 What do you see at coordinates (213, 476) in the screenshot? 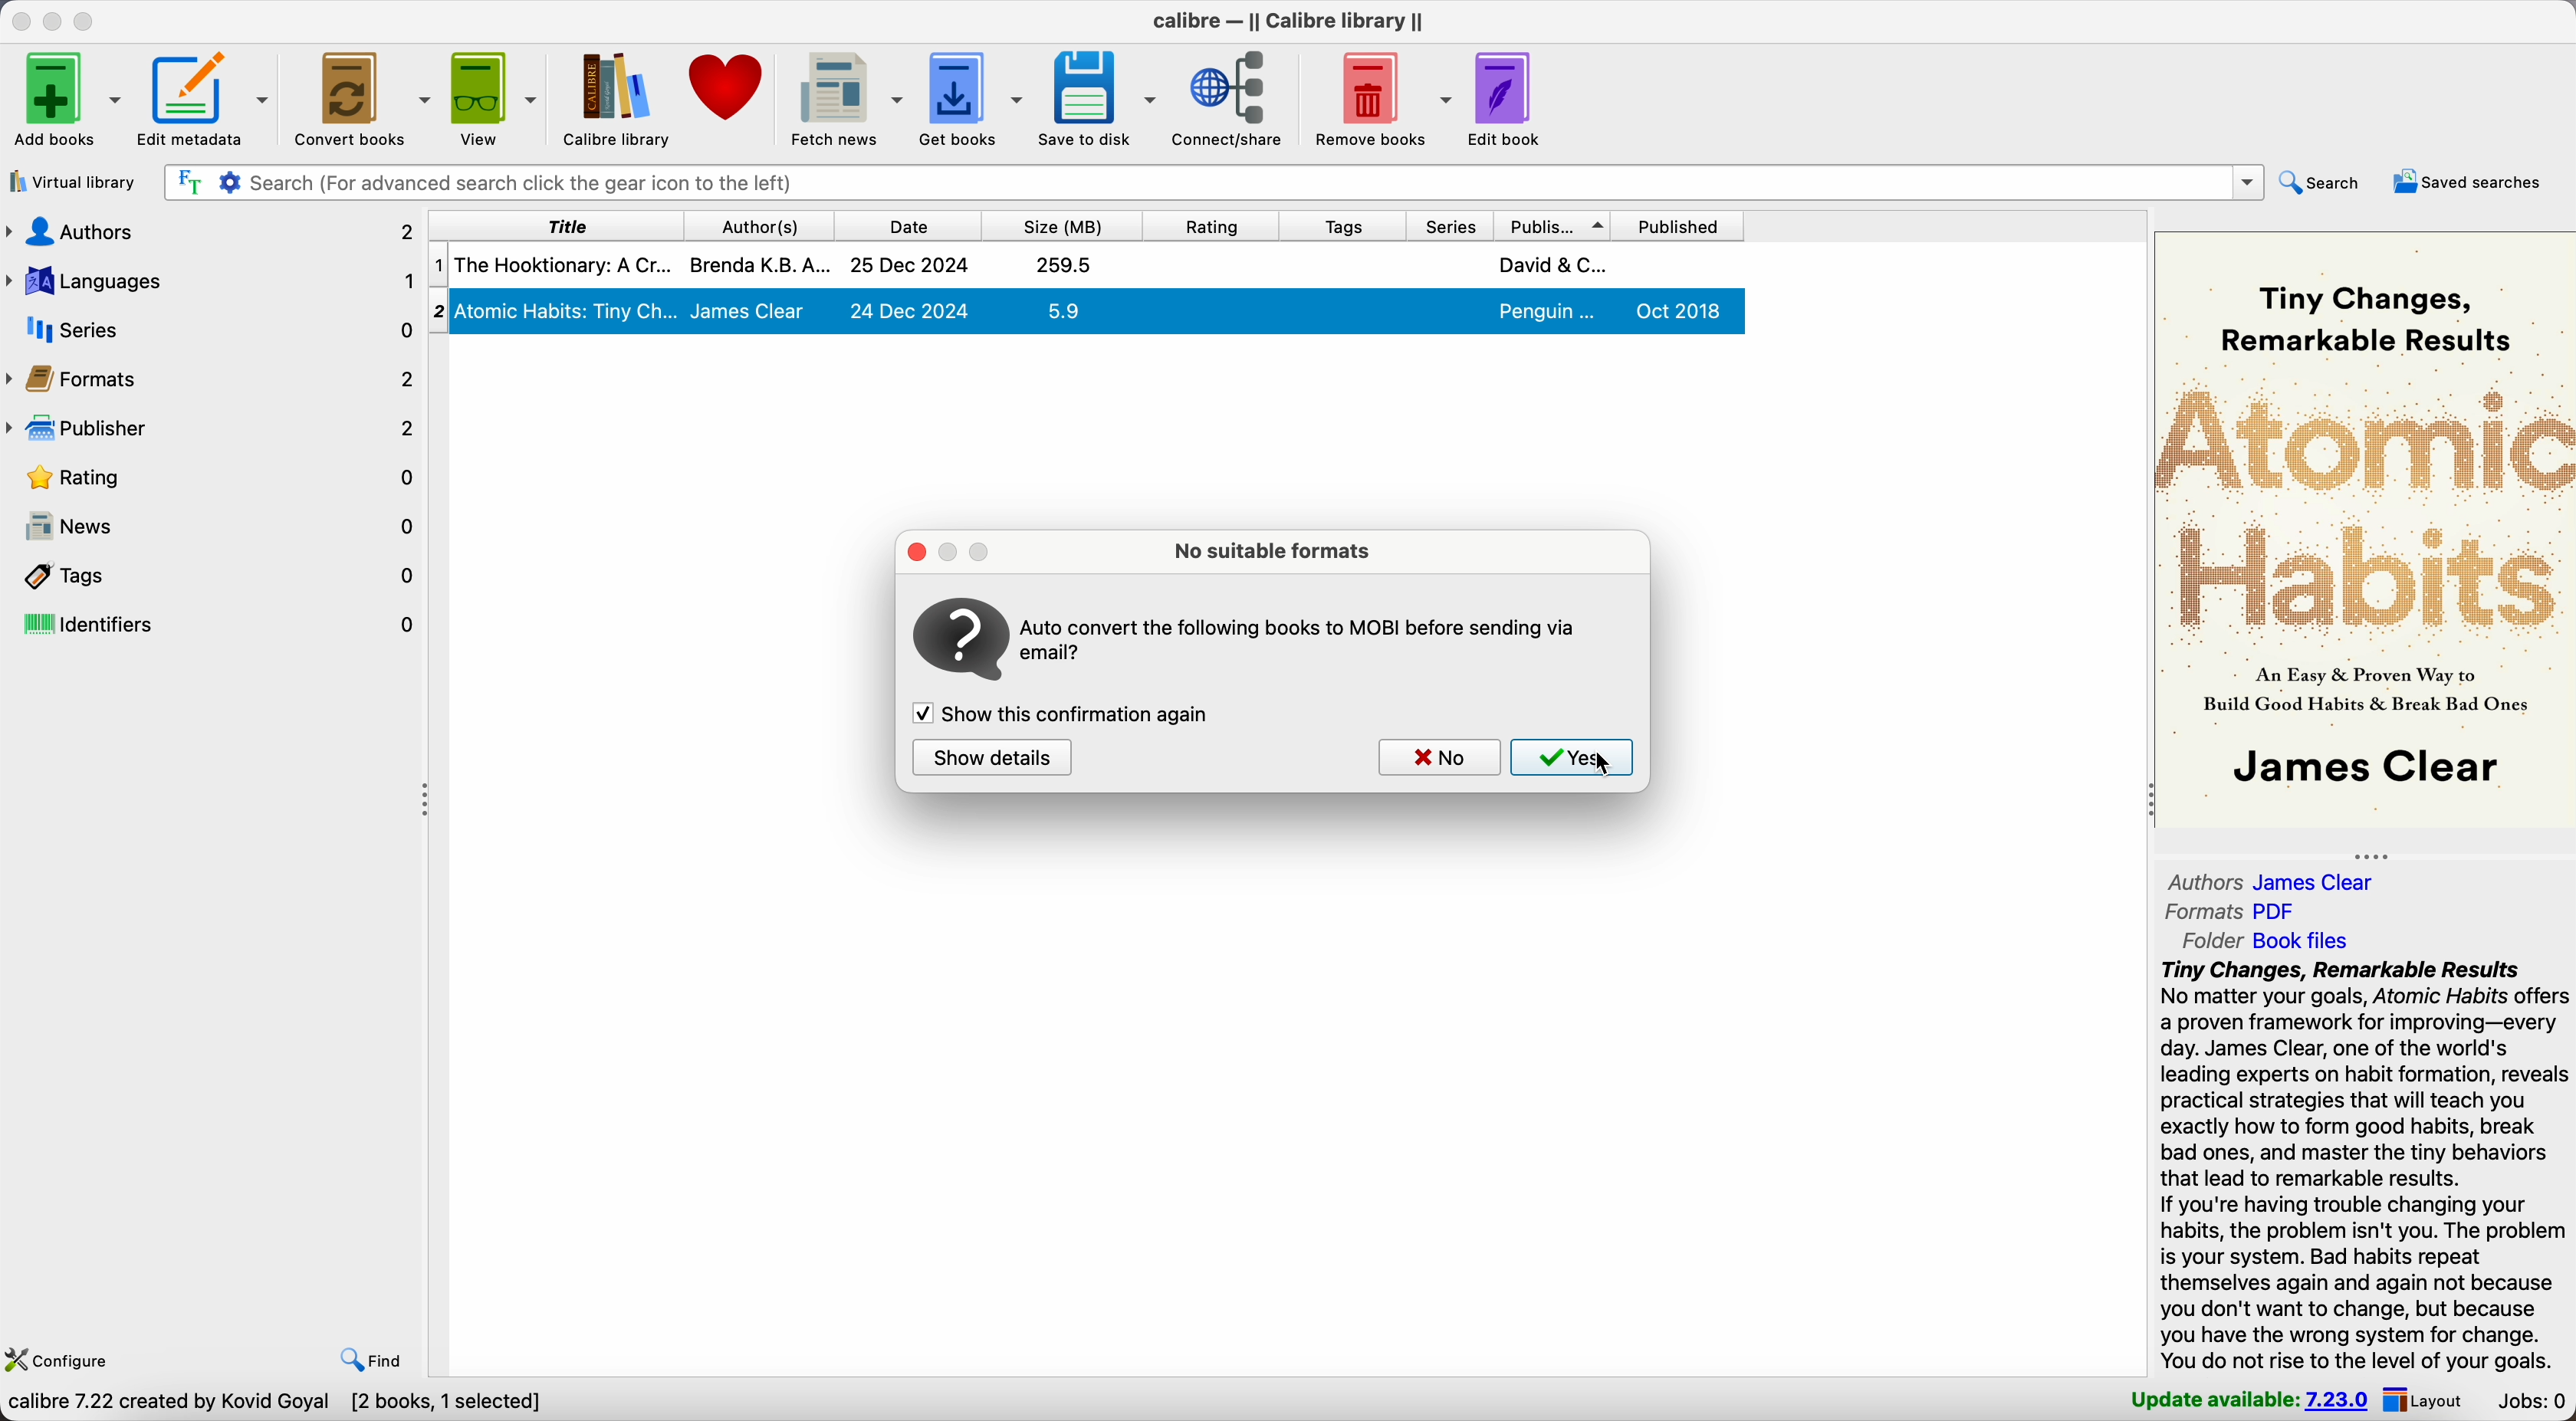
I see `rating` at bounding box center [213, 476].